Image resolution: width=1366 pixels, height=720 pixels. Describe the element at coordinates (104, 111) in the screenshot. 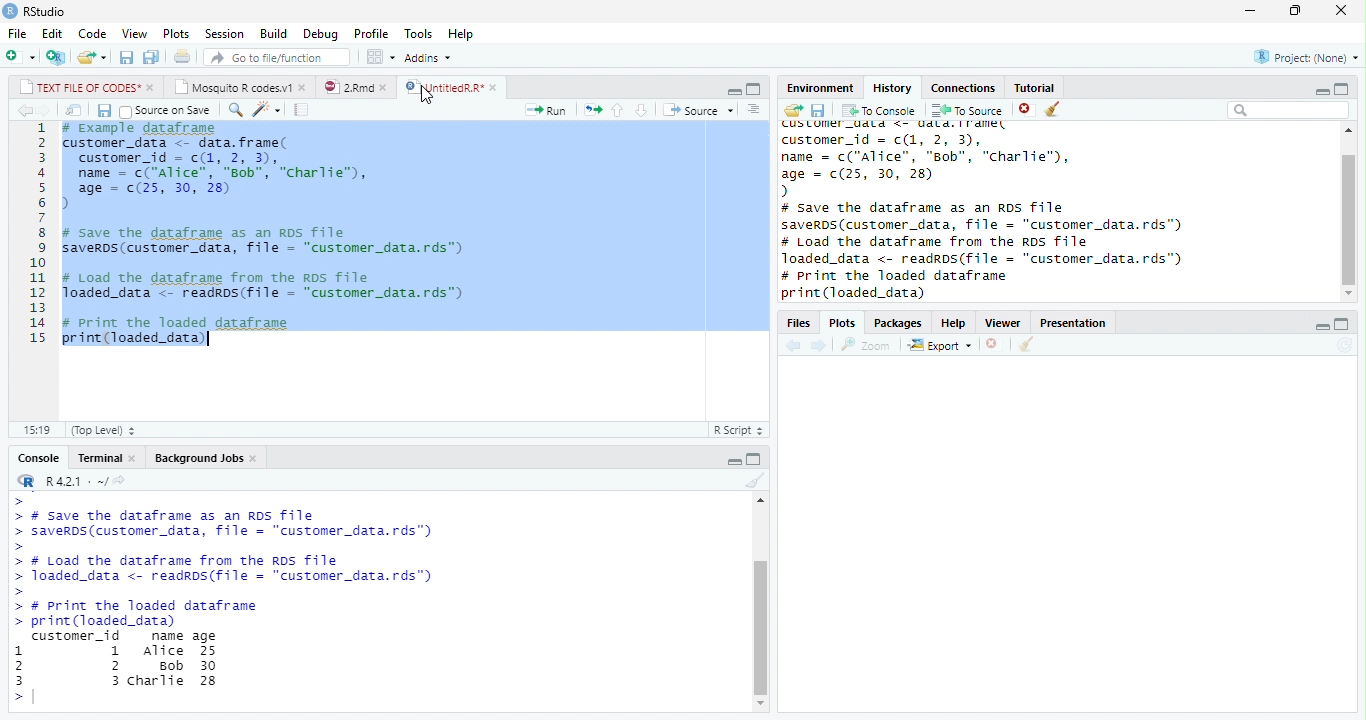

I see `save` at that location.